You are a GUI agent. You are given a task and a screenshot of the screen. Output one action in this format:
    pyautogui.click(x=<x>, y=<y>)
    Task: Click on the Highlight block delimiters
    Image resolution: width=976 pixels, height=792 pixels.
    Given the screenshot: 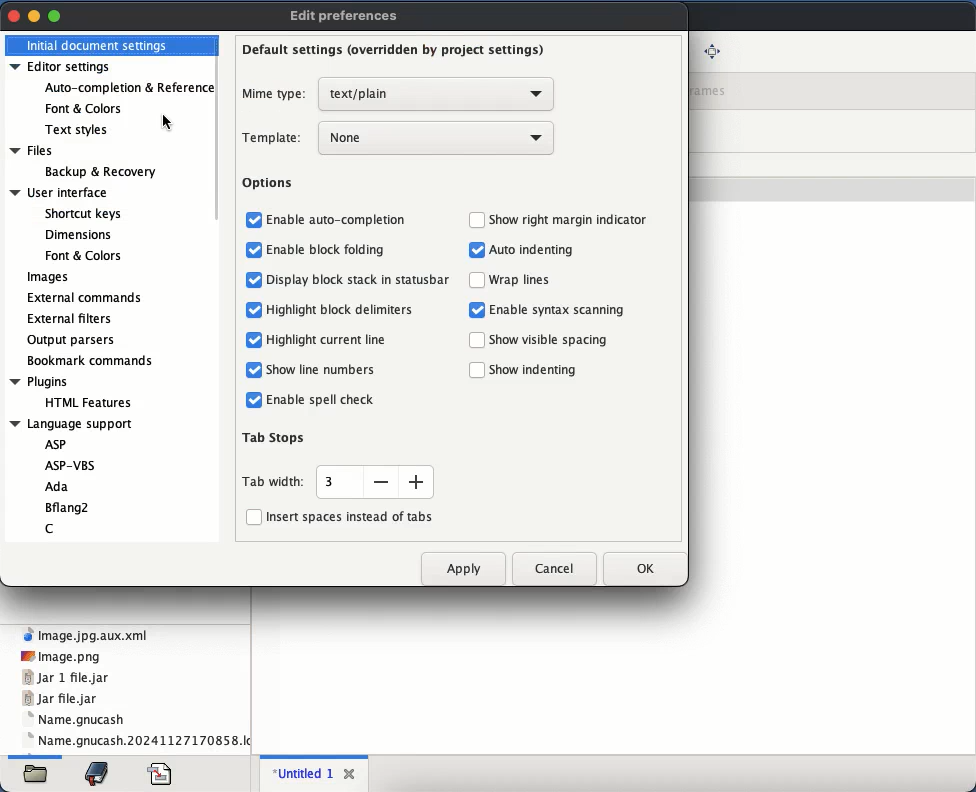 What is the action you would take?
    pyautogui.click(x=343, y=310)
    